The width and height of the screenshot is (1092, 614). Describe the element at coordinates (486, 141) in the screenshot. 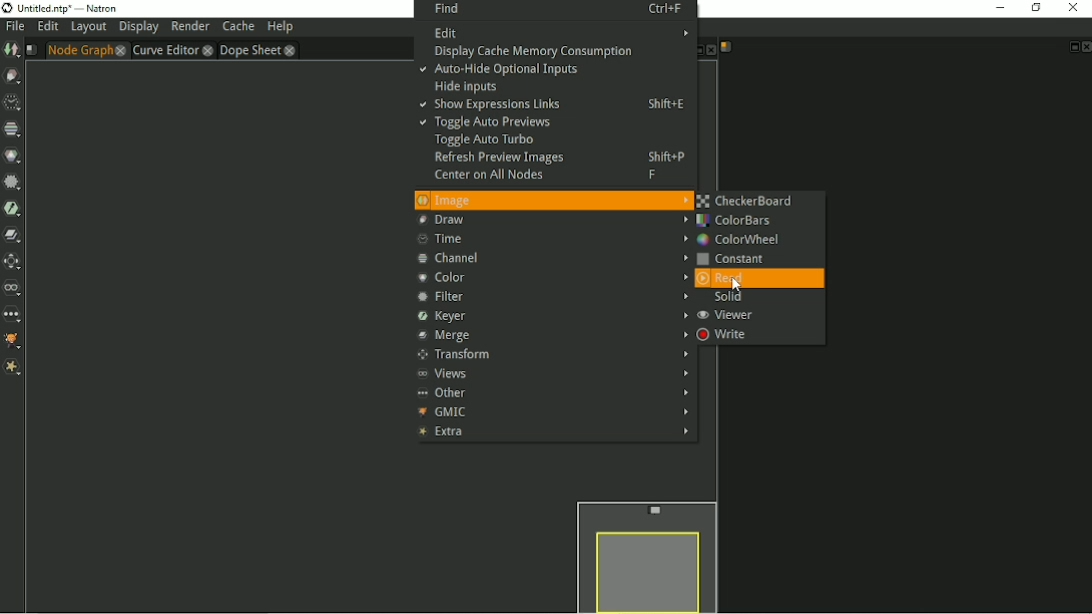

I see `Toggle auto turbo` at that location.